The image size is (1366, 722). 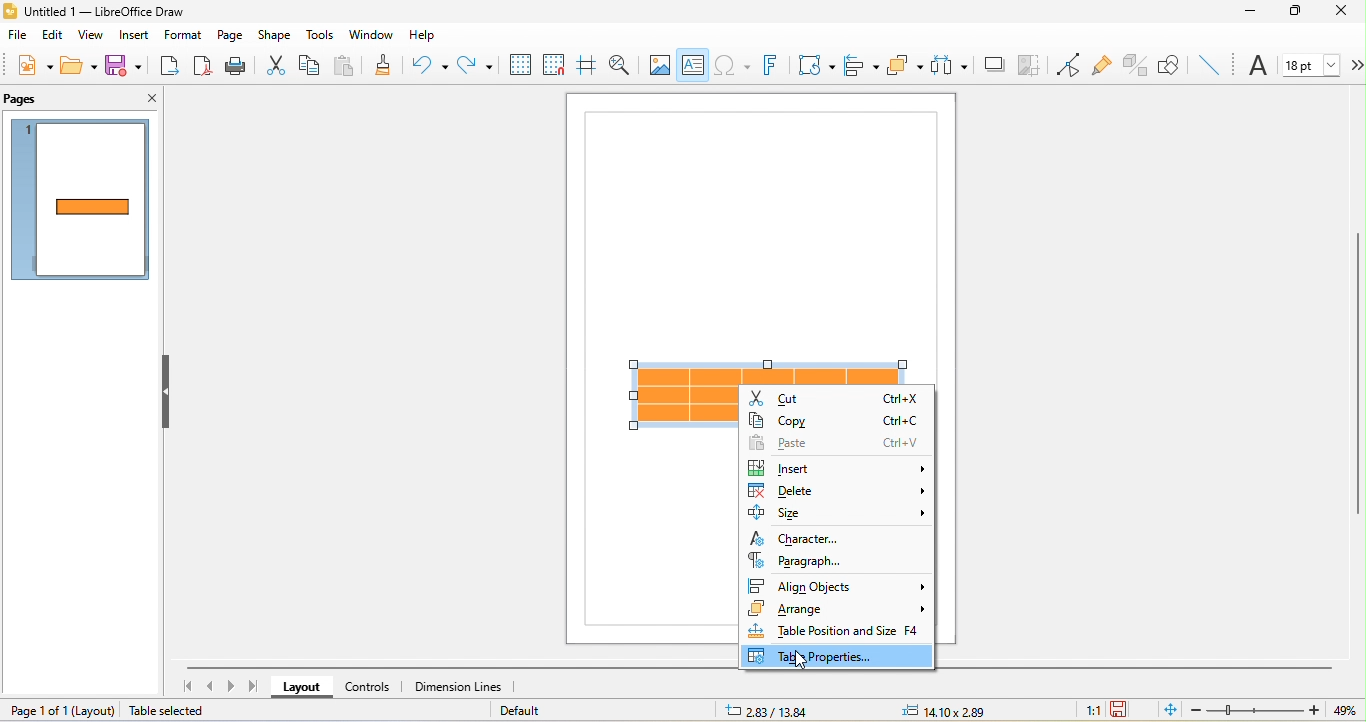 I want to click on vertical scroll bar, so click(x=1357, y=373).